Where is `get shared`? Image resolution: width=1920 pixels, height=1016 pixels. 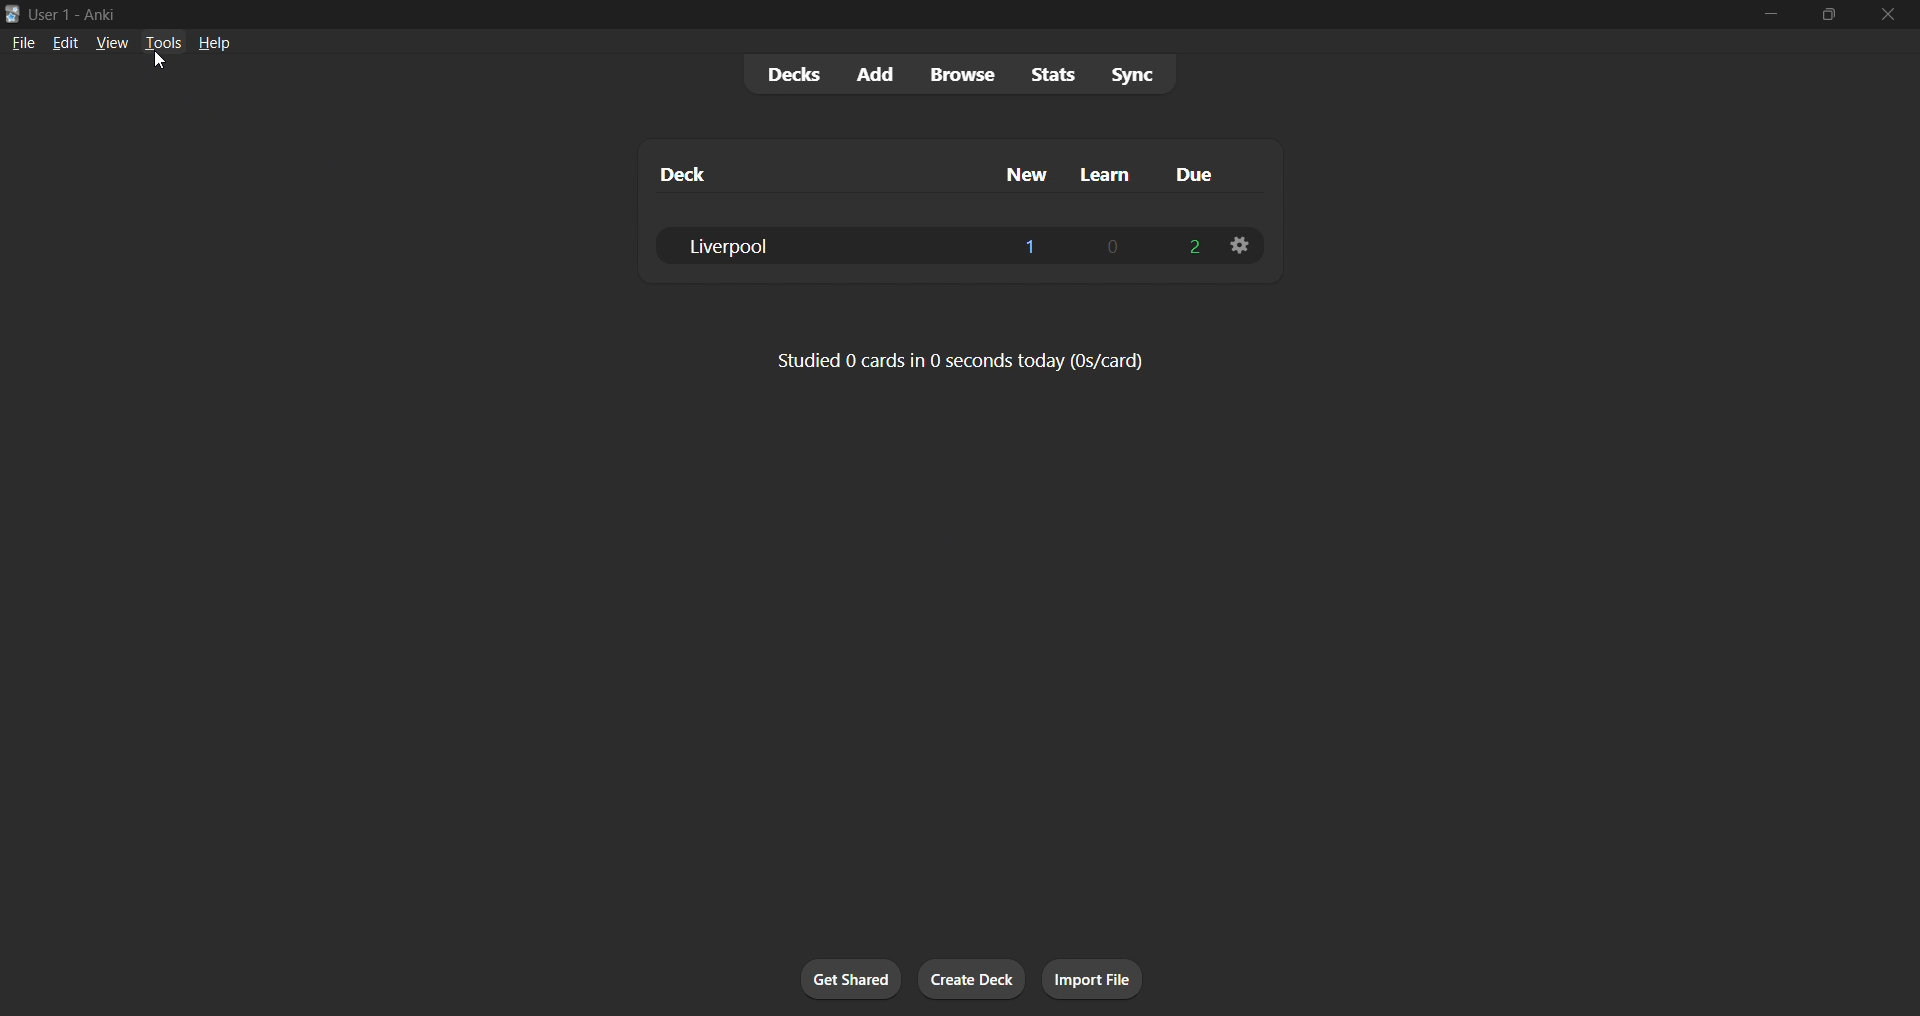 get shared is located at coordinates (853, 978).